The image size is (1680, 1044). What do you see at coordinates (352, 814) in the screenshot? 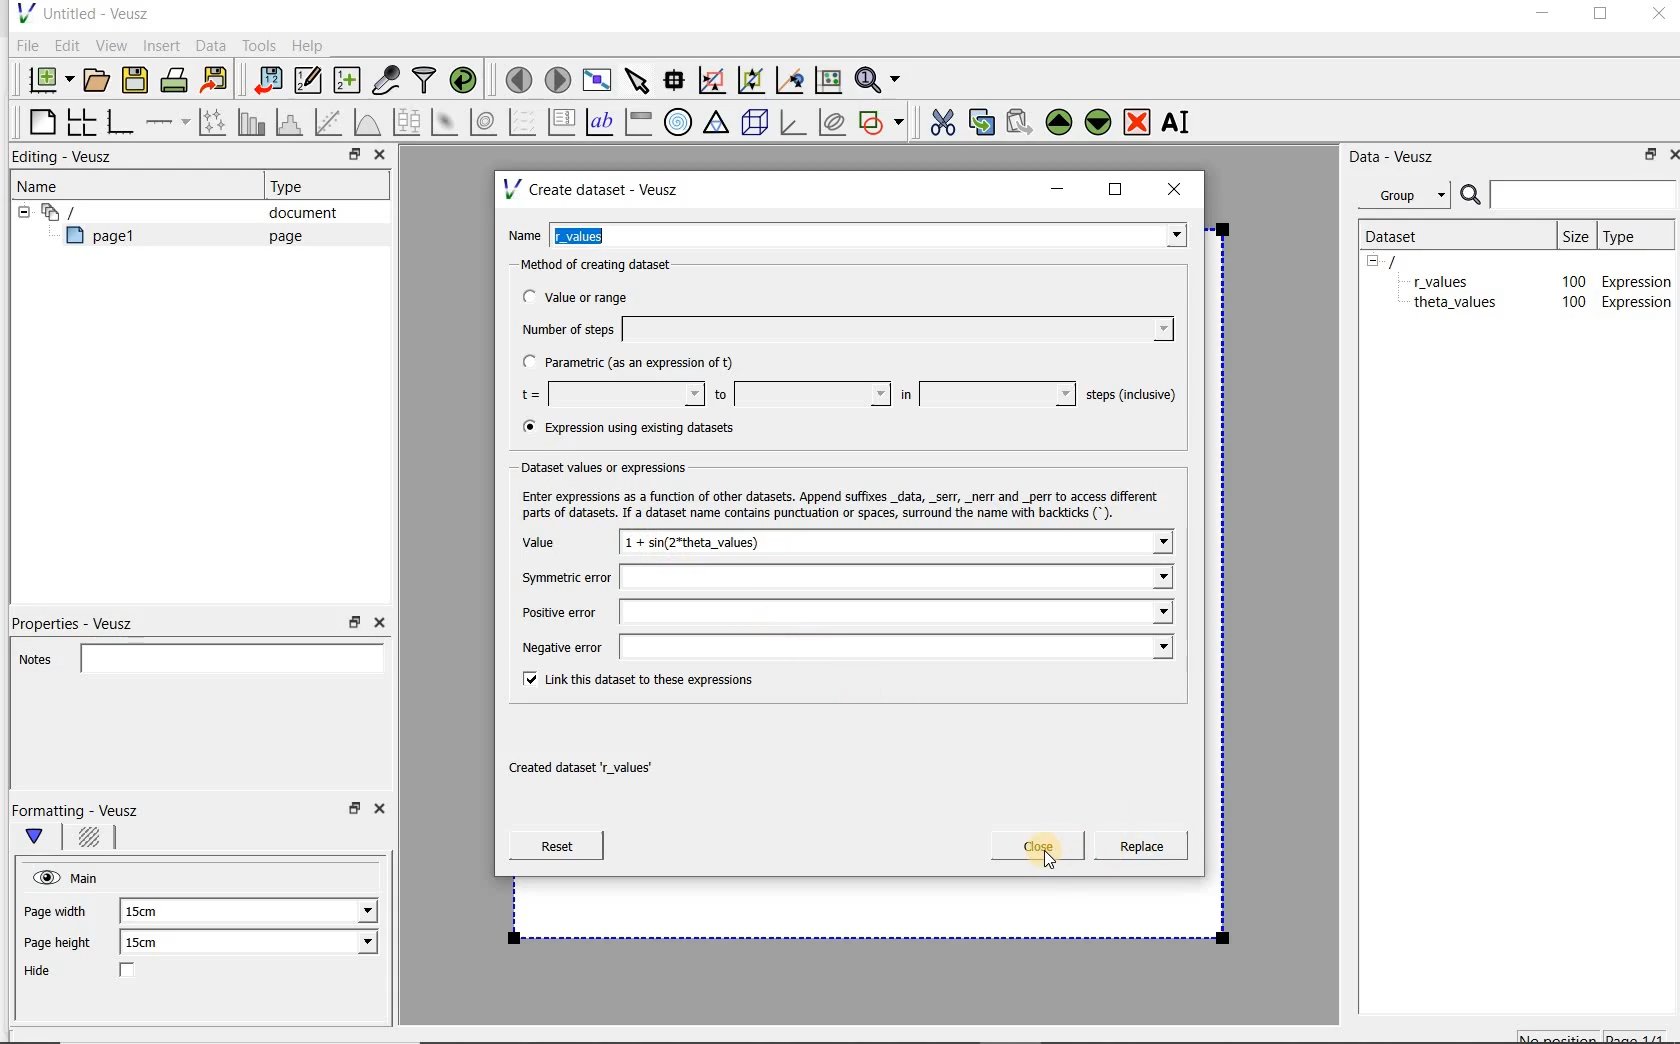
I see `restore down` at bounding box center [352, 814].